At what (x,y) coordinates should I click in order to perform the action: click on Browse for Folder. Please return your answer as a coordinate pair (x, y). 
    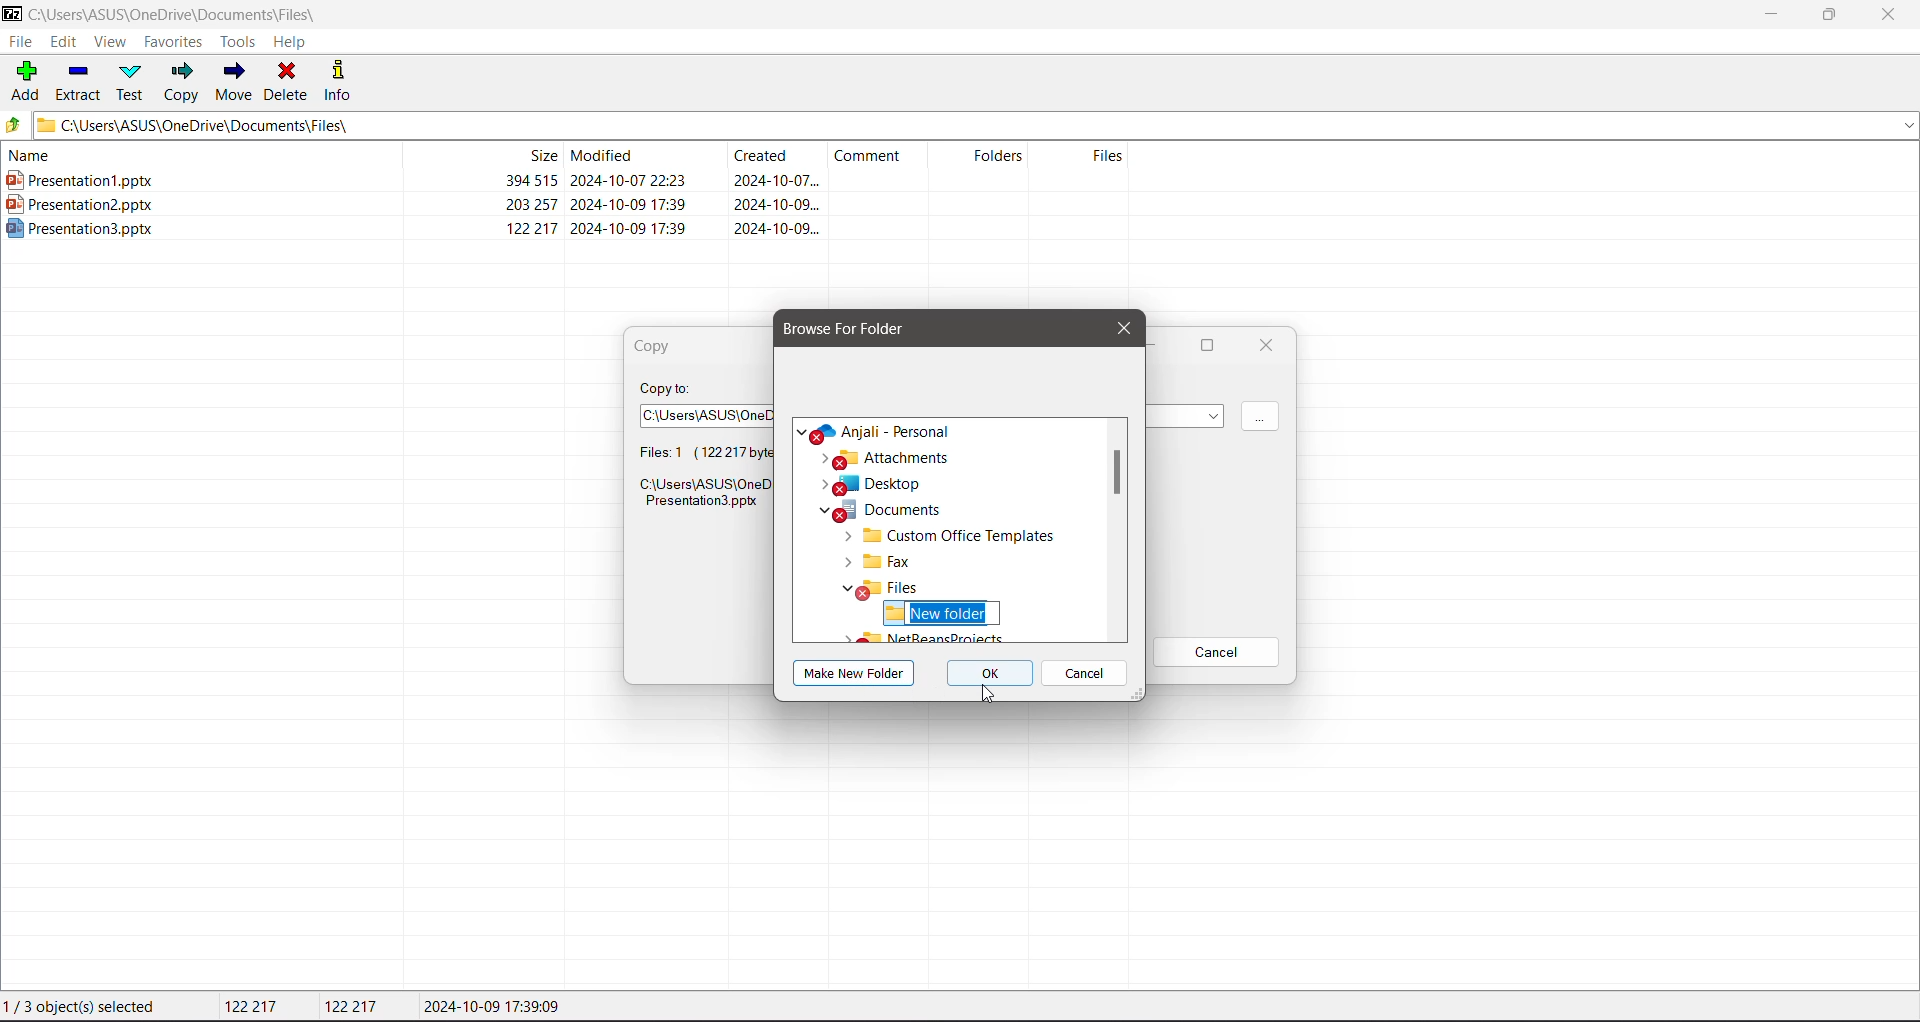
    Looking at the image, I should click on (859, 328).